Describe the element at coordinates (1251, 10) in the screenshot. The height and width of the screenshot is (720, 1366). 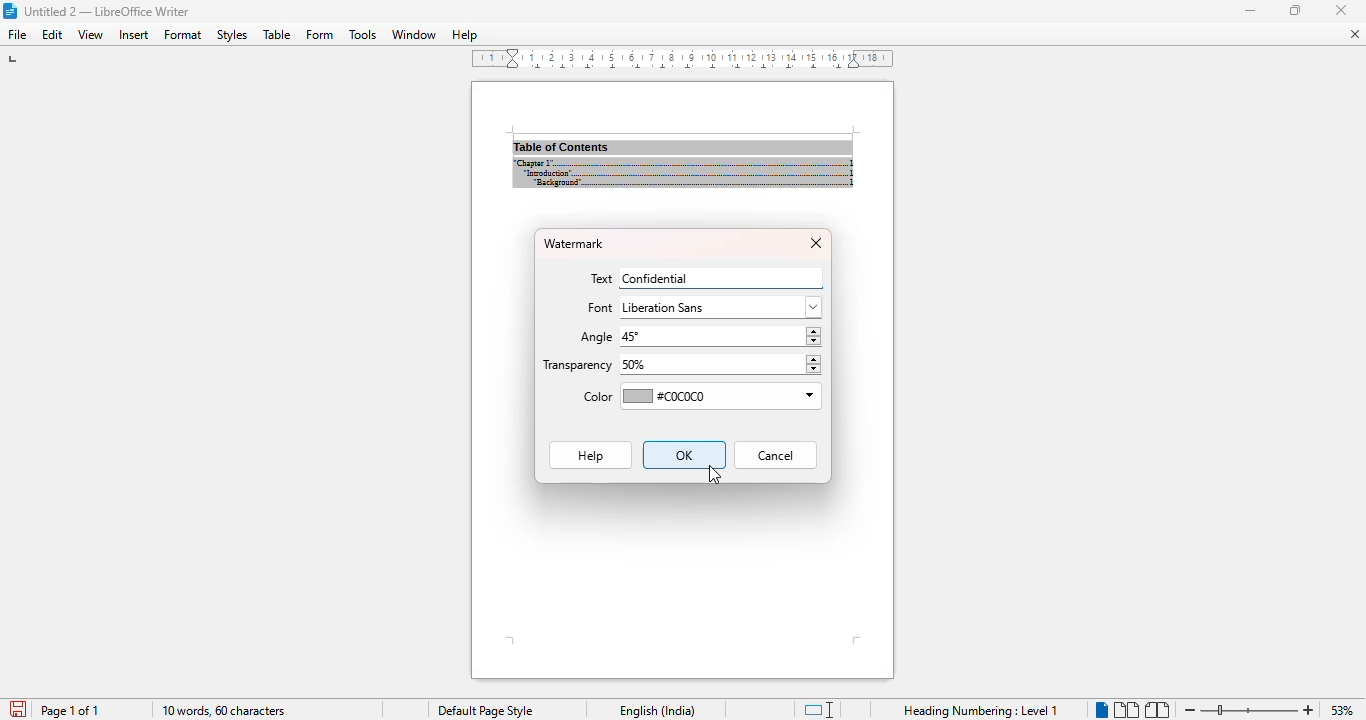
I see `minimize` at that location.